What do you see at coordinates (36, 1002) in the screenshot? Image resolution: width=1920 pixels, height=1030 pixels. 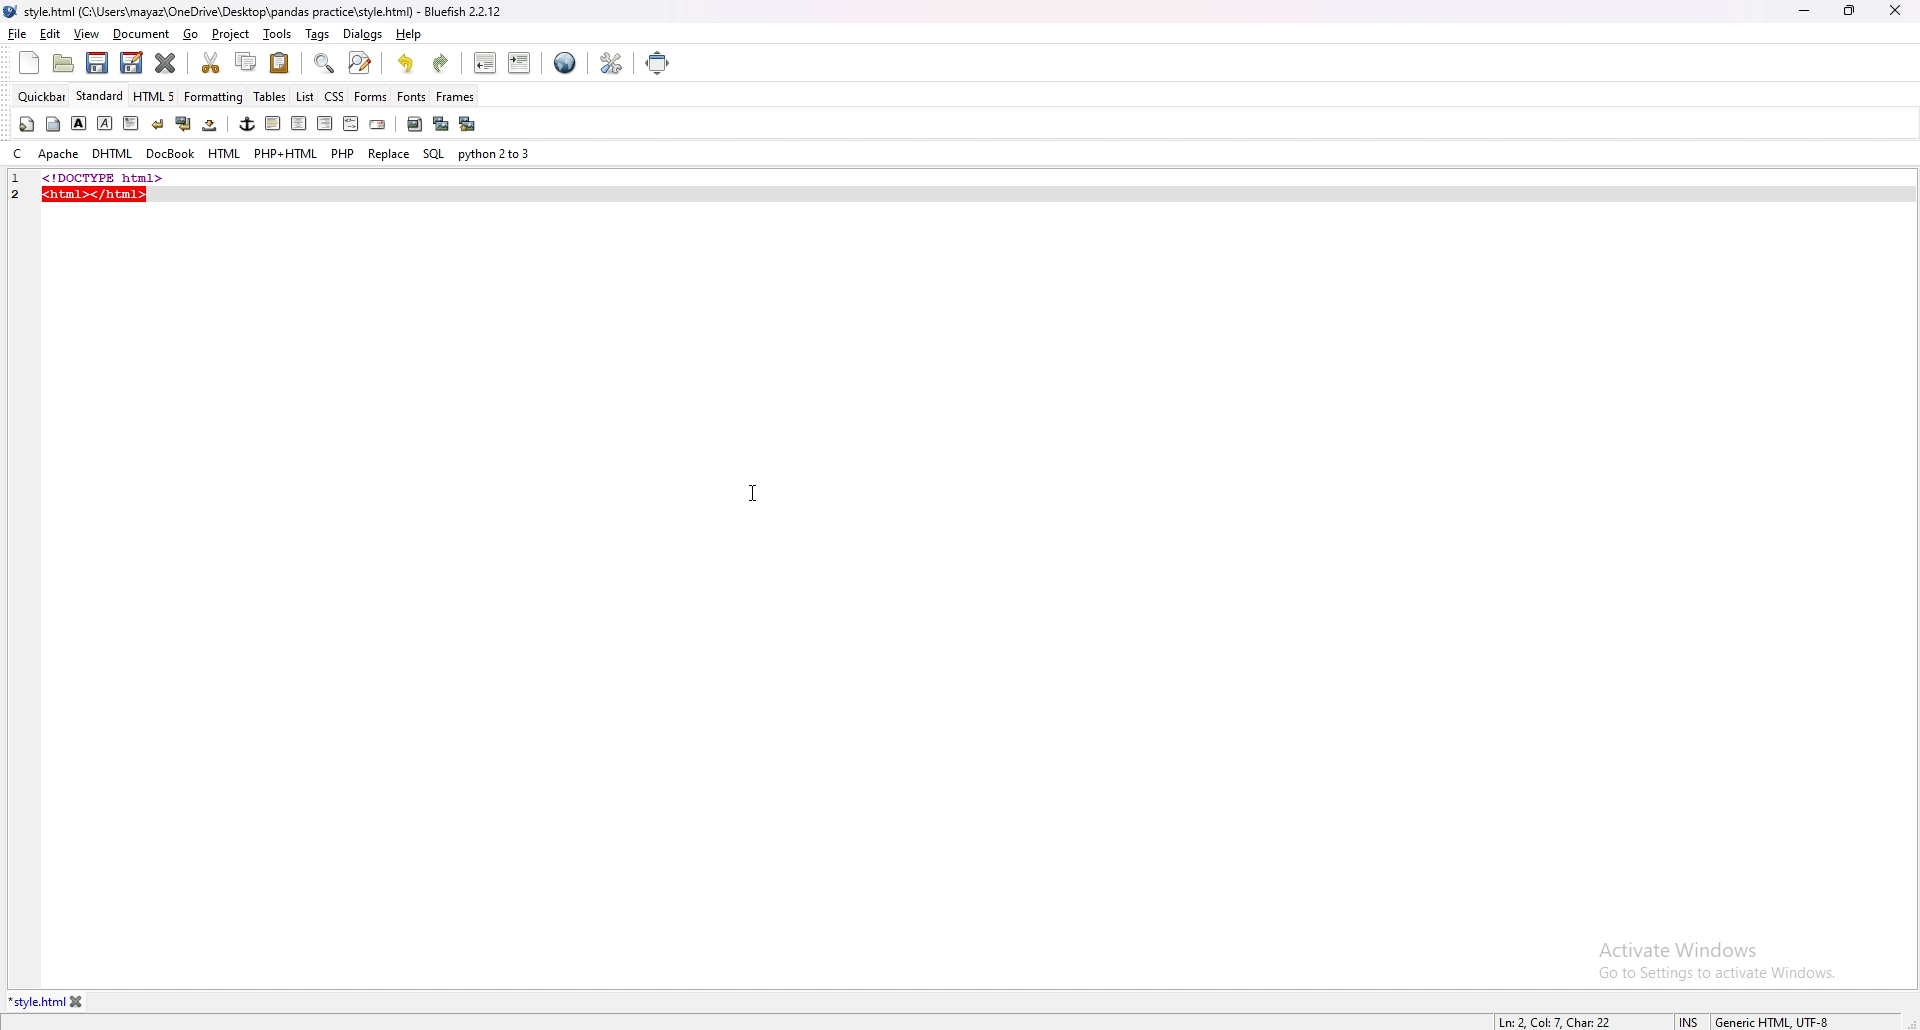 I see `tab` at bounding box center [36, 1002].